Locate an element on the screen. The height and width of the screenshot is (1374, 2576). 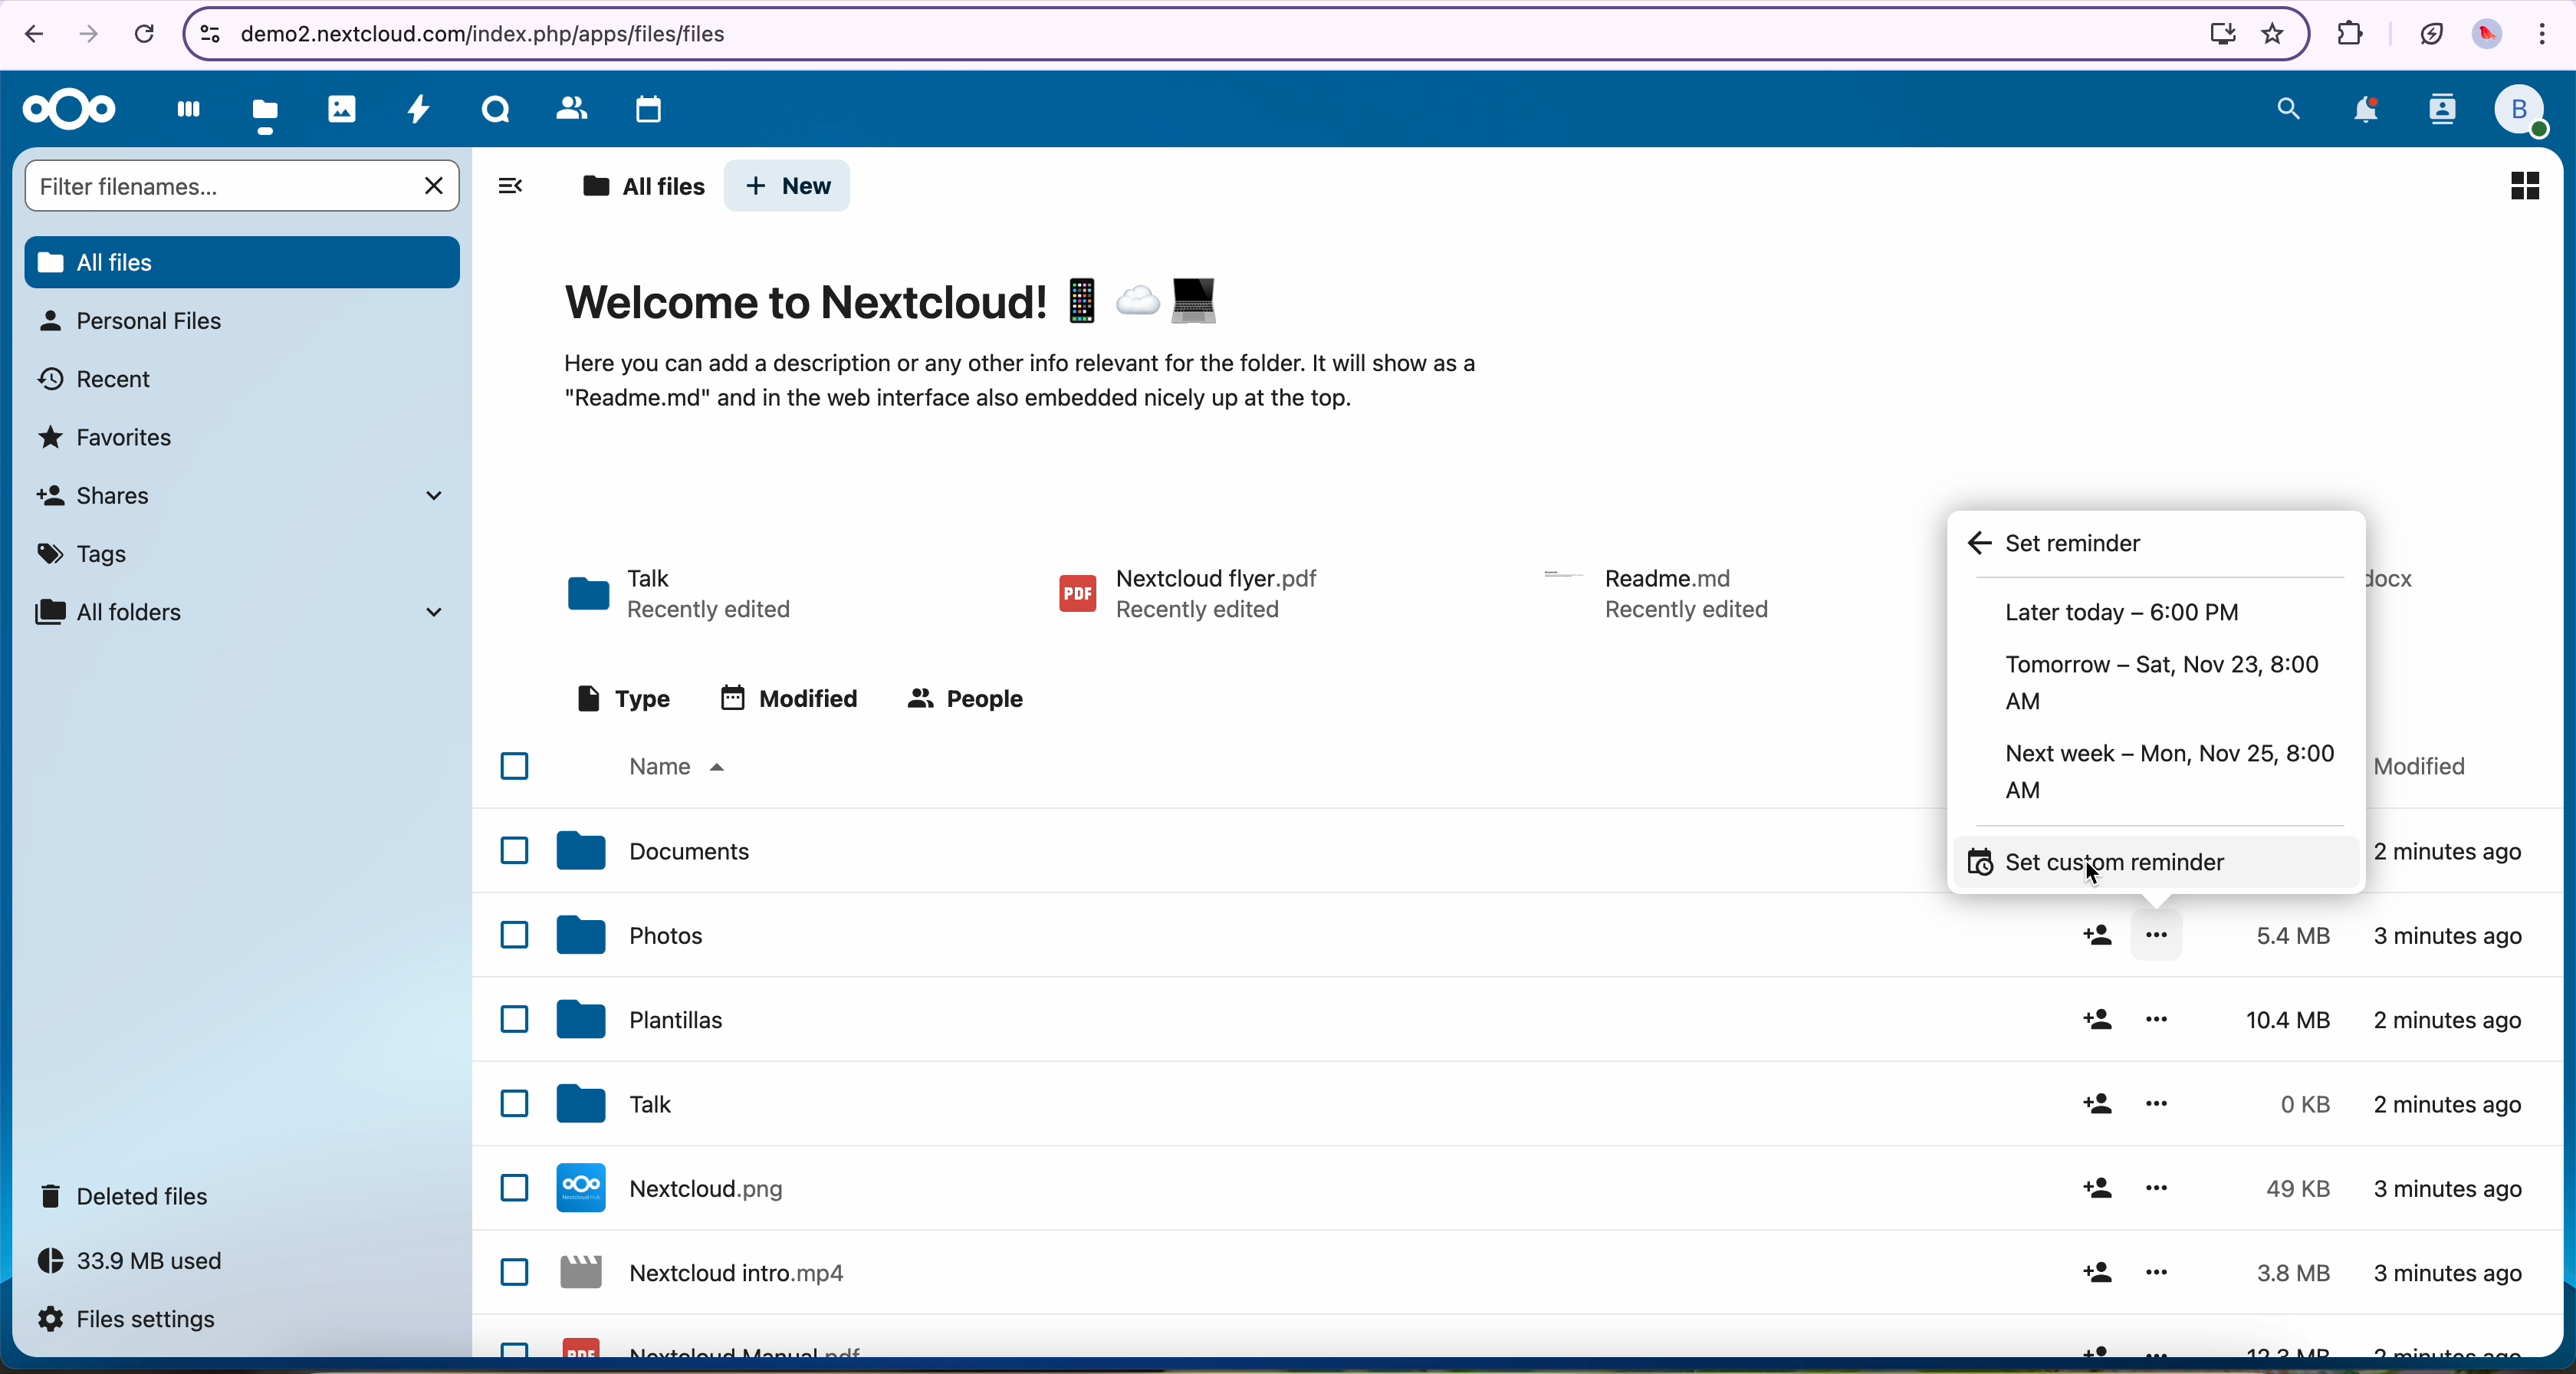
3 minutes ago is located at coordinates (2444, 1346).